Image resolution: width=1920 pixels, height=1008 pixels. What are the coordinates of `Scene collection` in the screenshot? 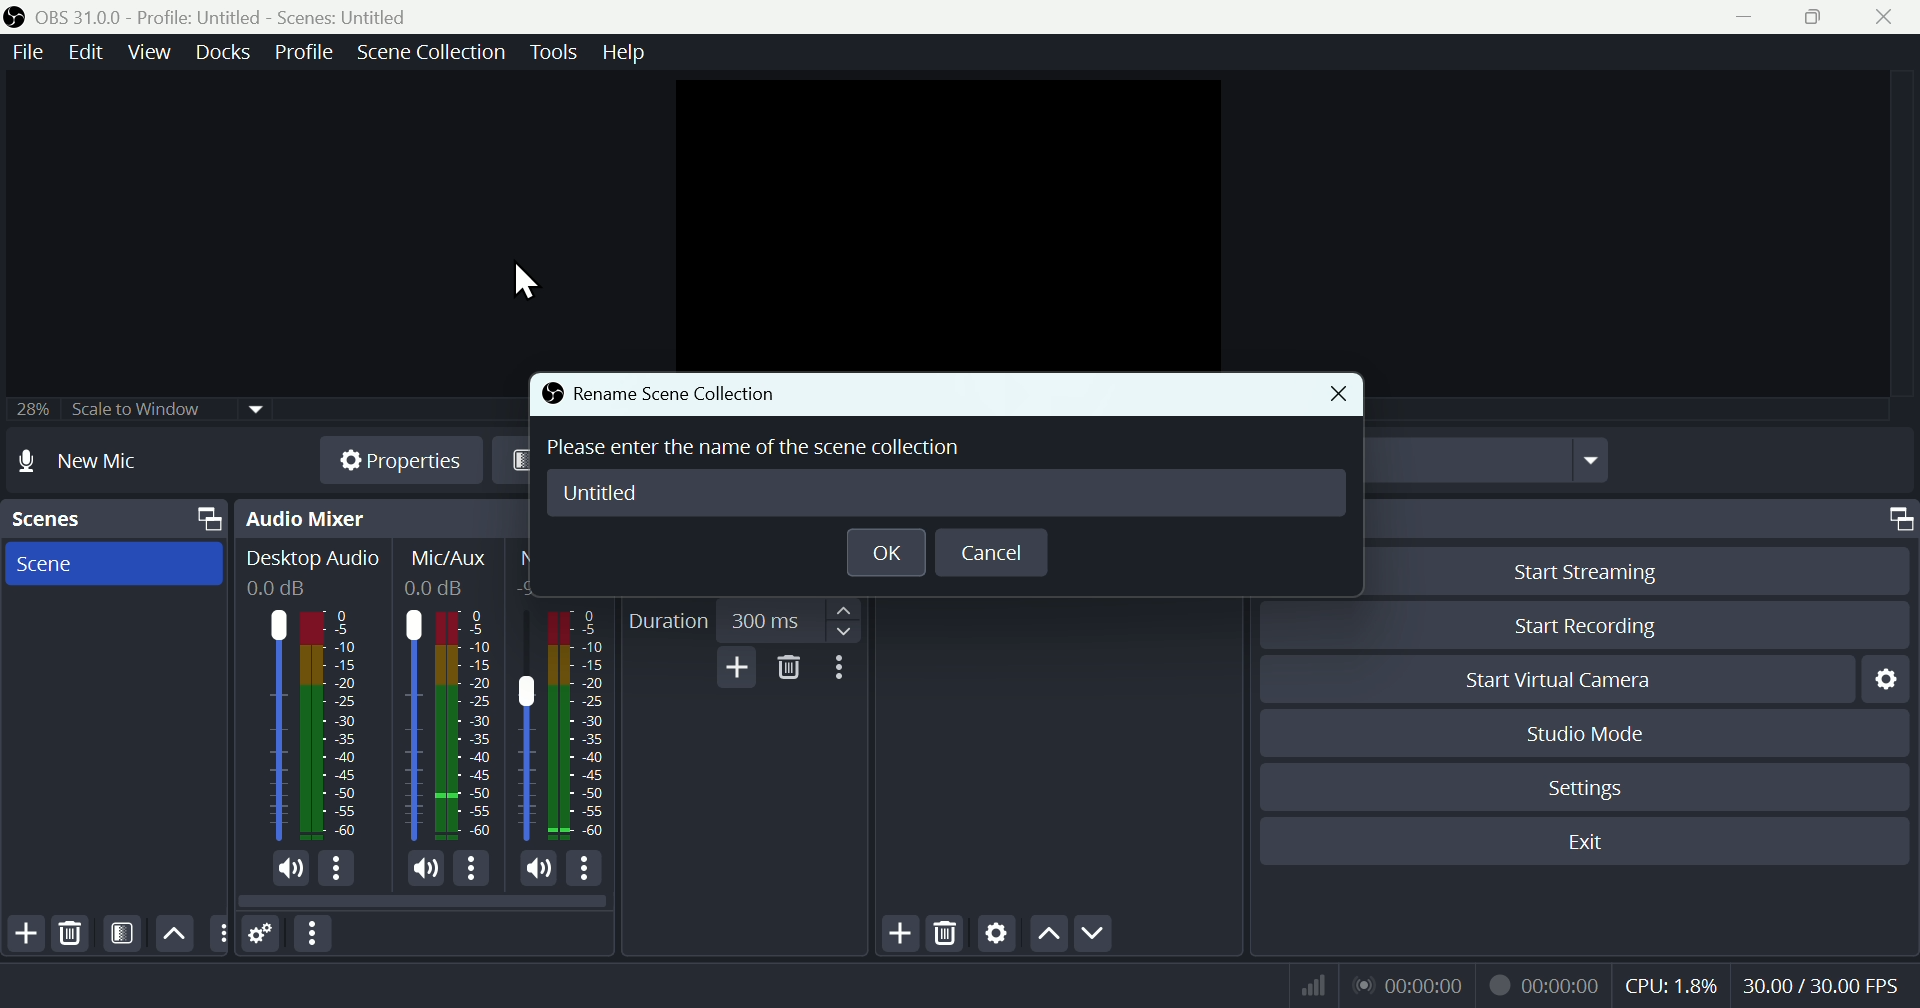 It's located at (435, 53).